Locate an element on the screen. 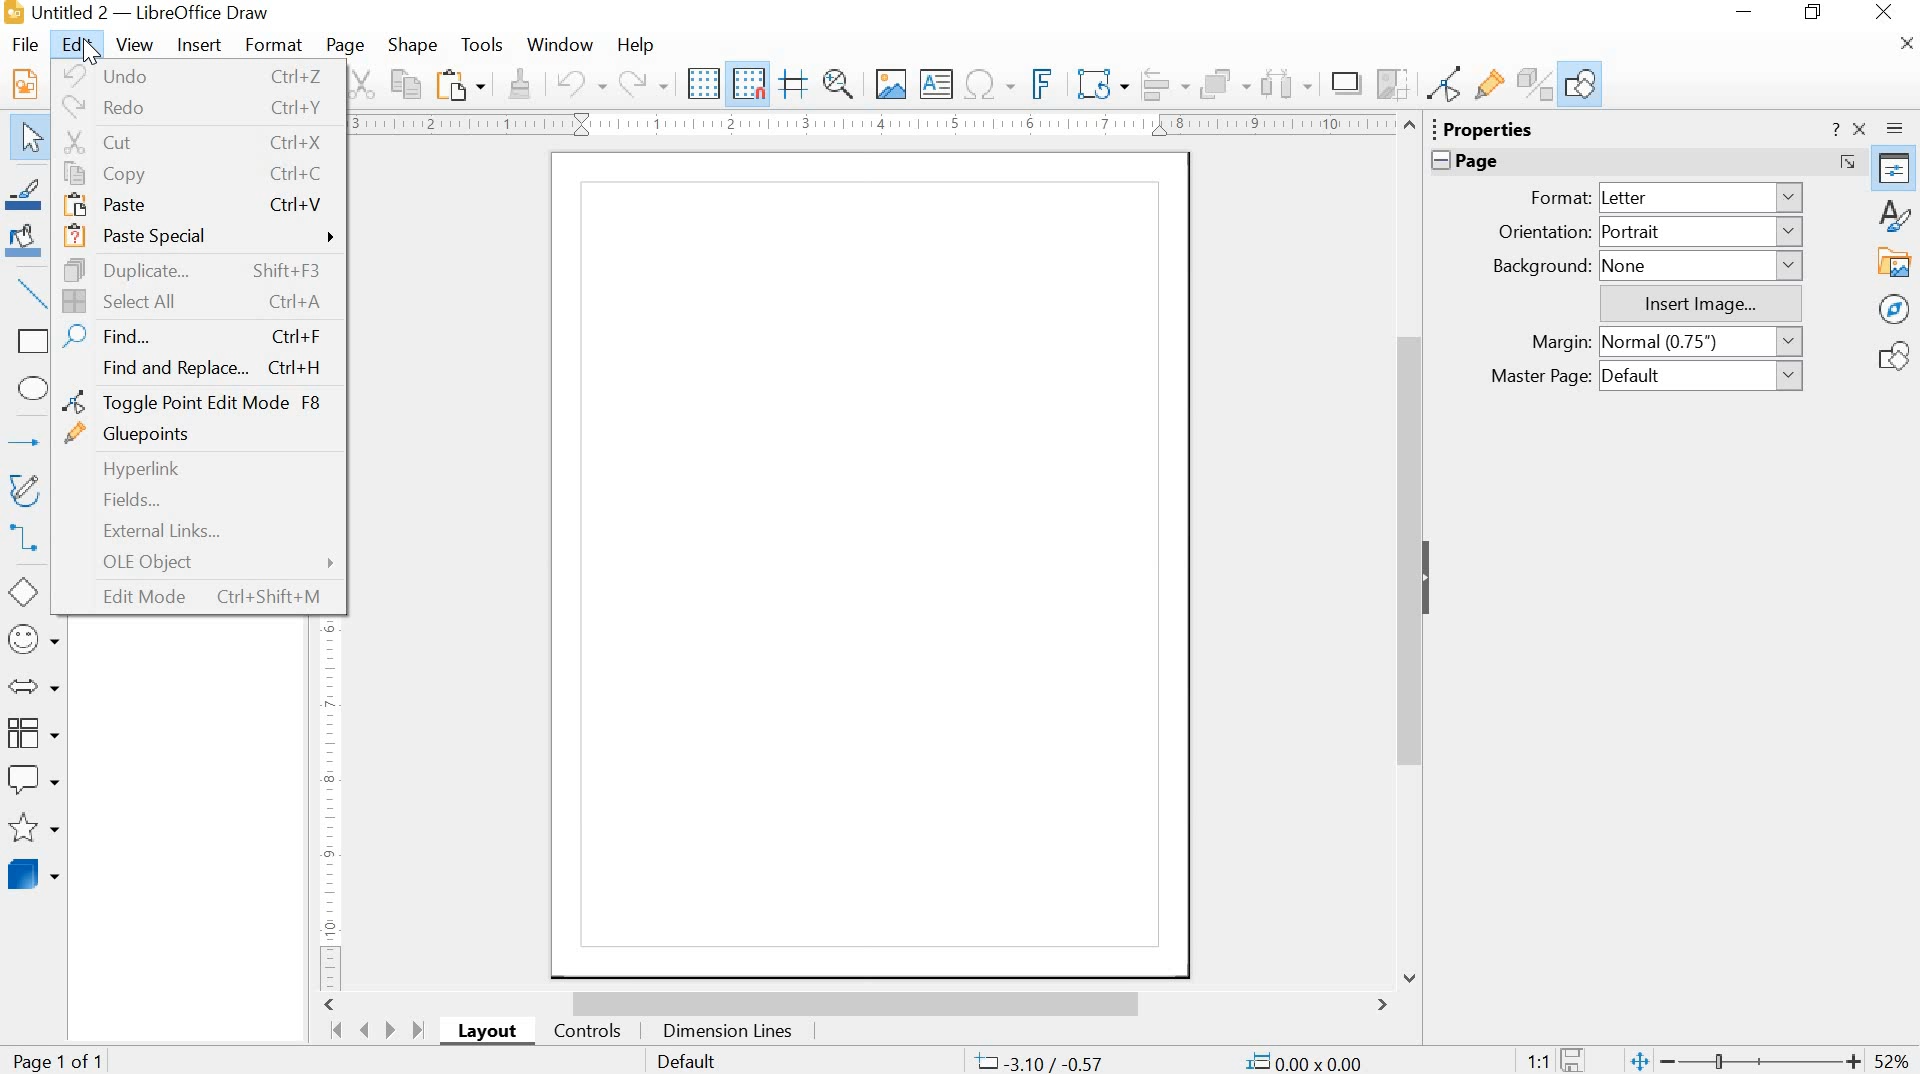 The width and height of the screenshot is (1920, 1074). Dimension Lines is located at coordinates (730, 1033).